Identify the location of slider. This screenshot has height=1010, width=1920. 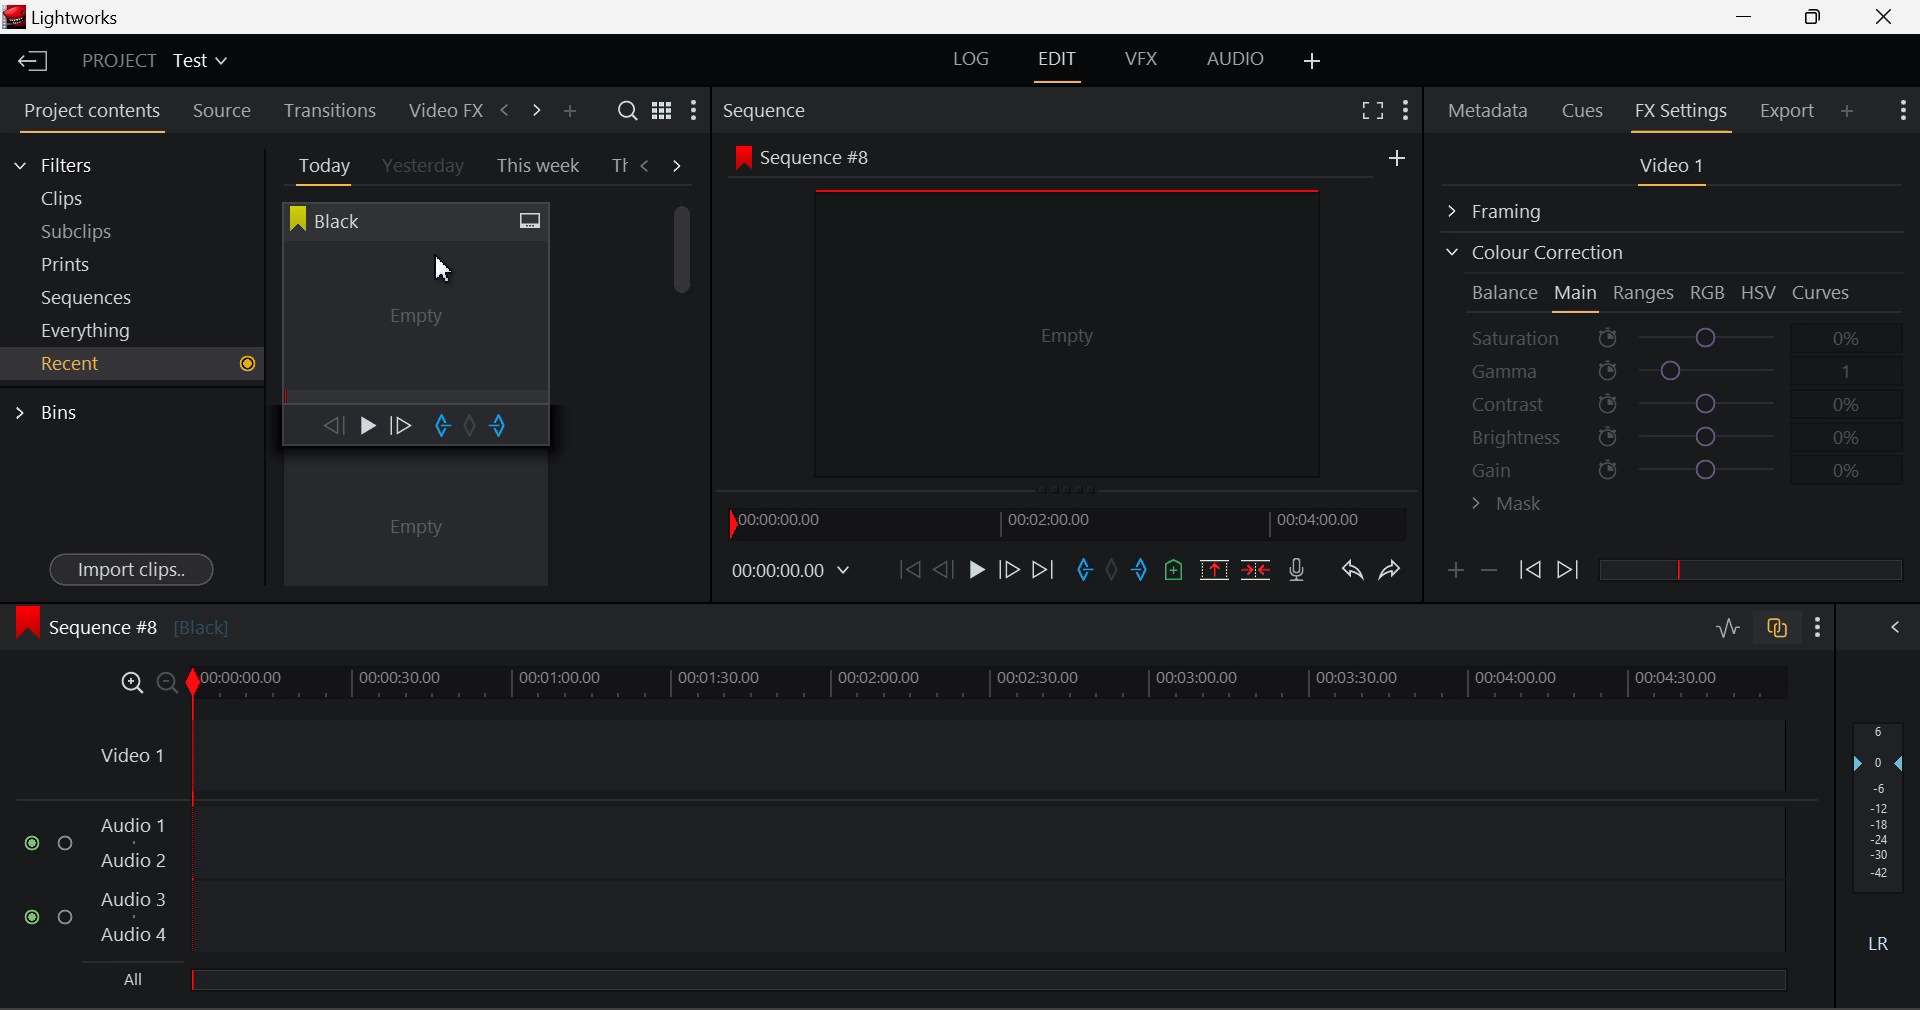
(987, 979).